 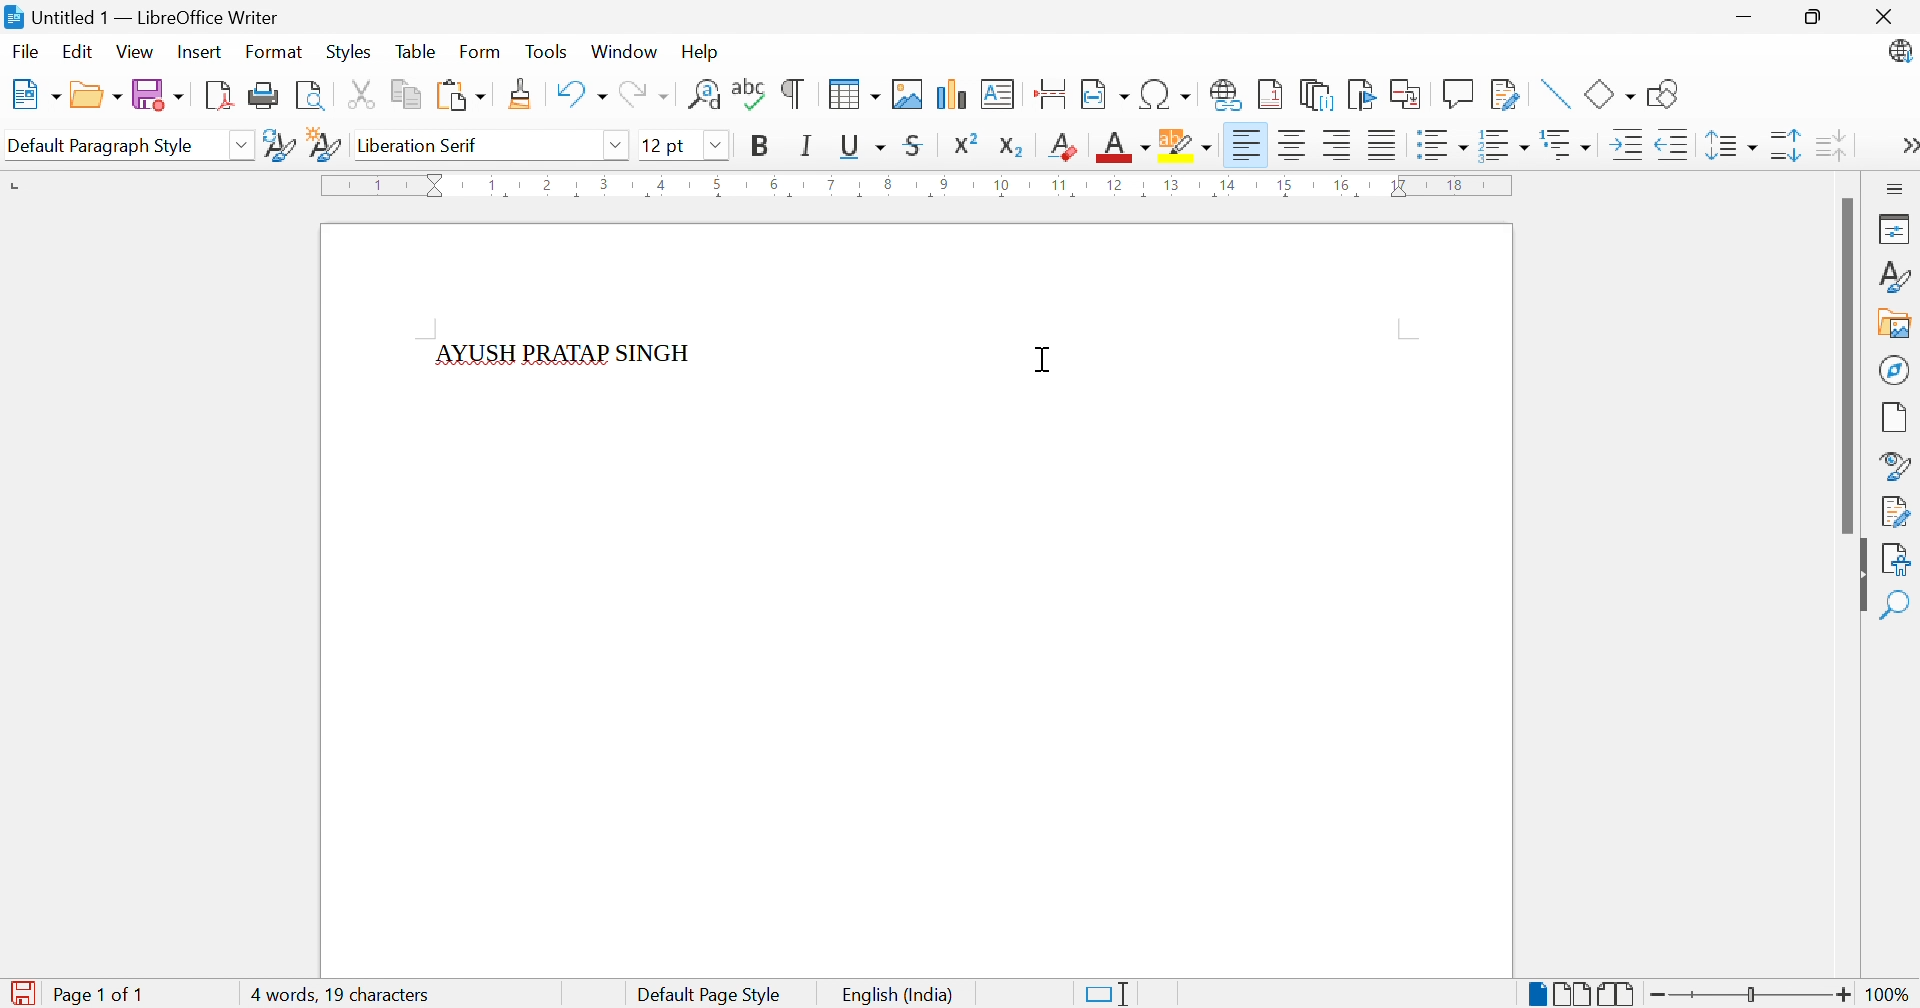 What do you see at coordinates (715, 145) in the screenshot?
I see `Drop Down` at bounding box center [715, 145].